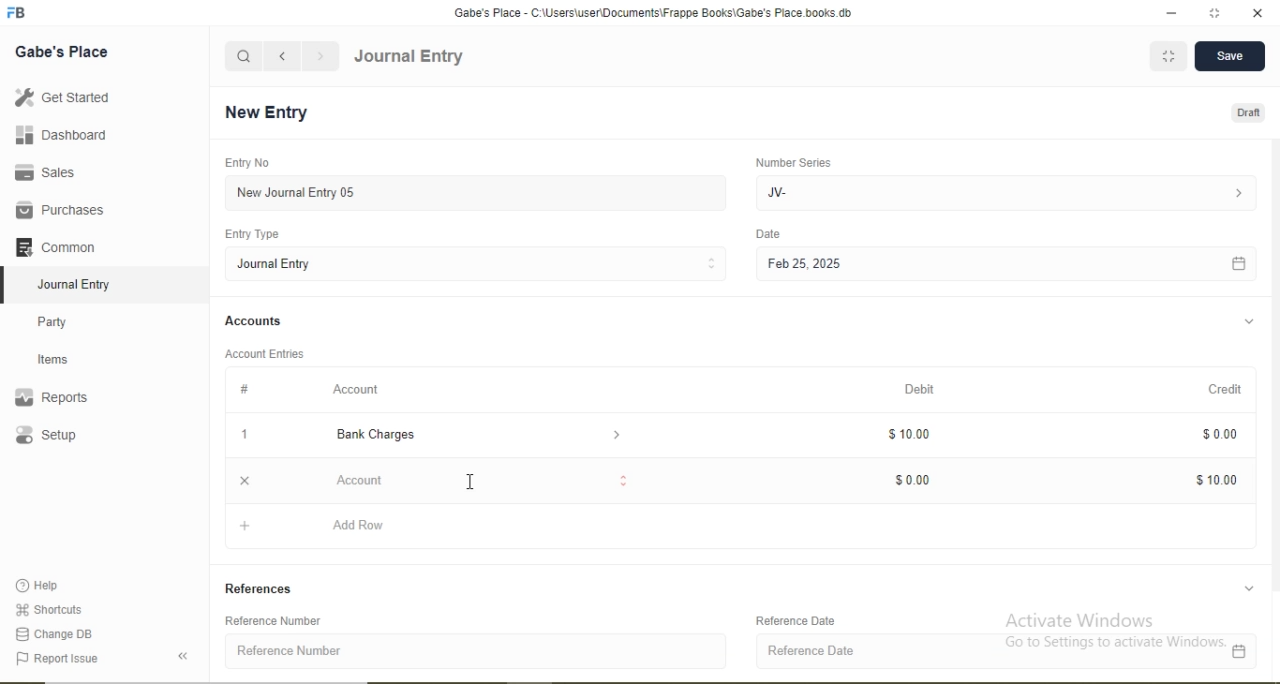 The width and height of the screenshot is (1280, 684). Describe the element at coordinates (470, 483) in the screenshot. I see `cursor` at that location.